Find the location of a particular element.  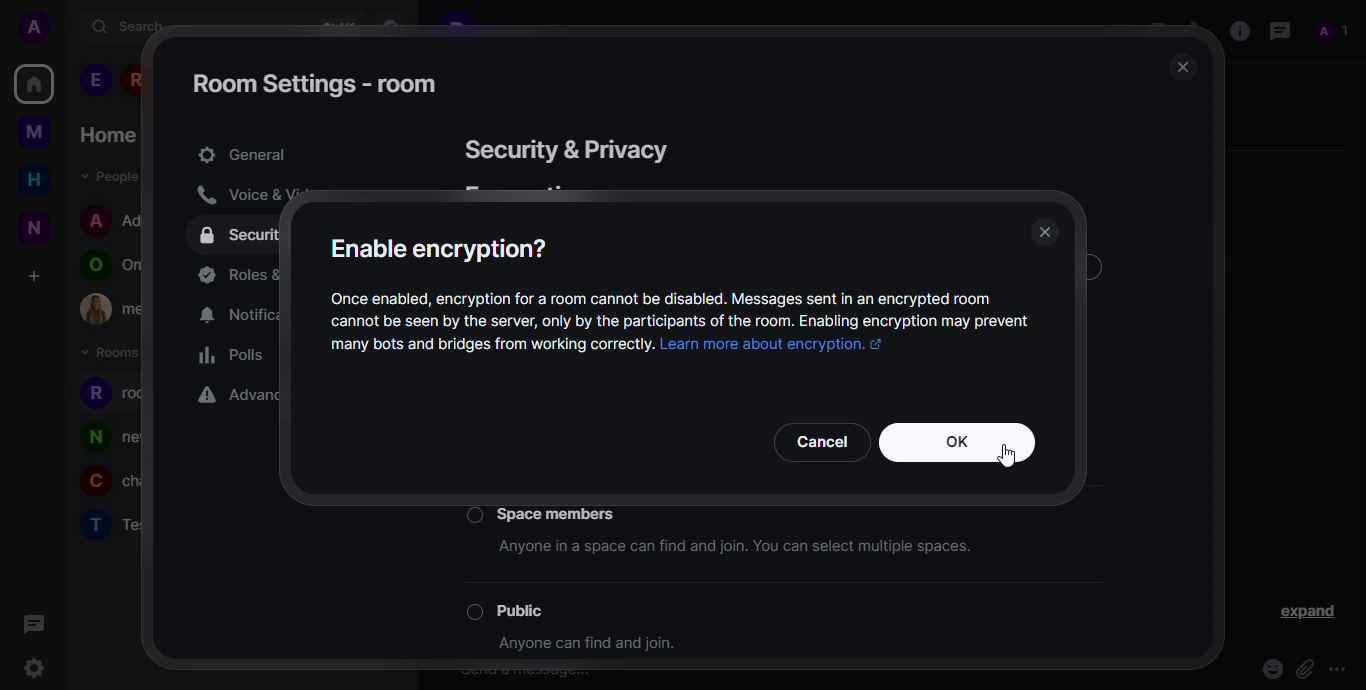

close is located at coordinates (1179, 69).